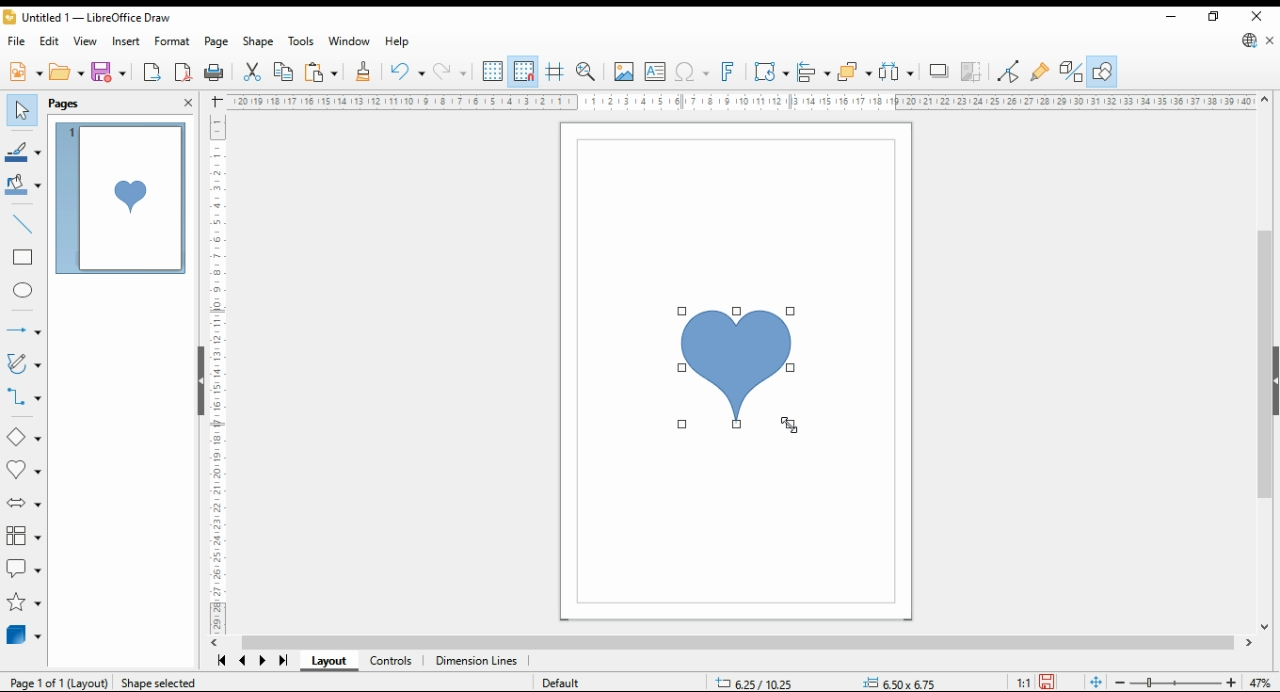 The image size is (1280, 692). I want to click on display grid, so click(493, 72).